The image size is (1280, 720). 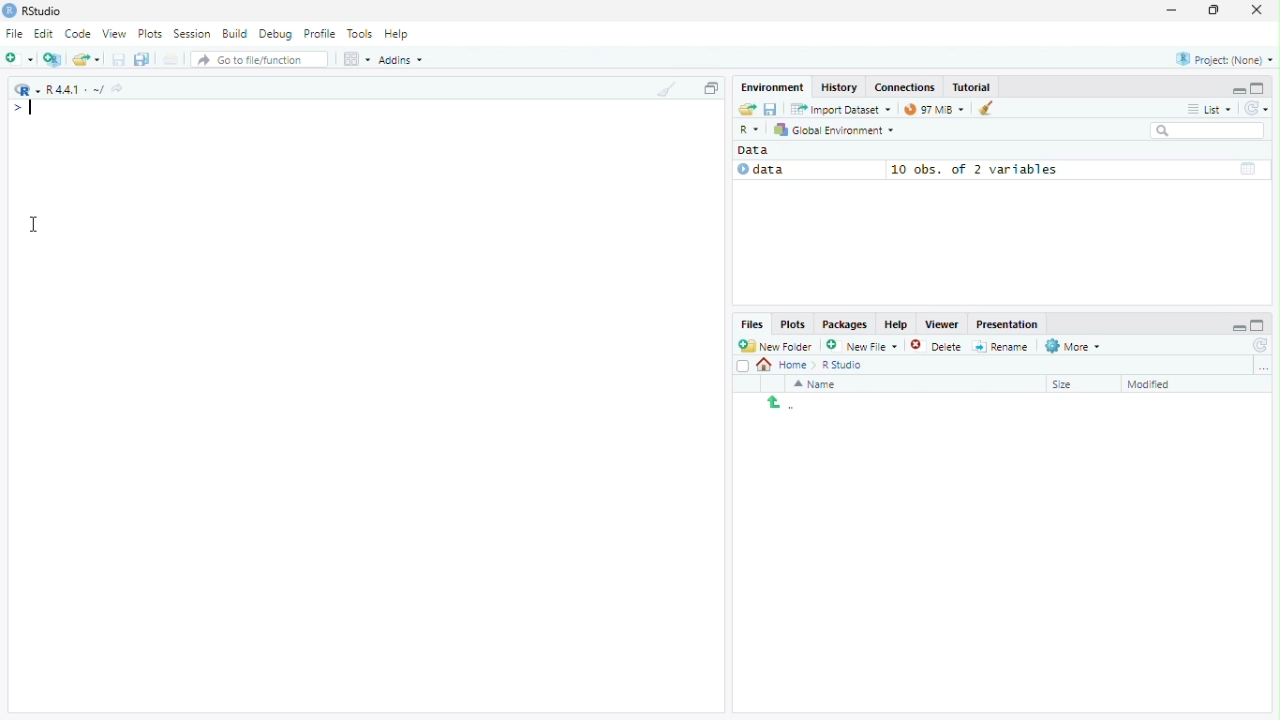 I want to click on Current language selected - R, so click(x=25, y=89).